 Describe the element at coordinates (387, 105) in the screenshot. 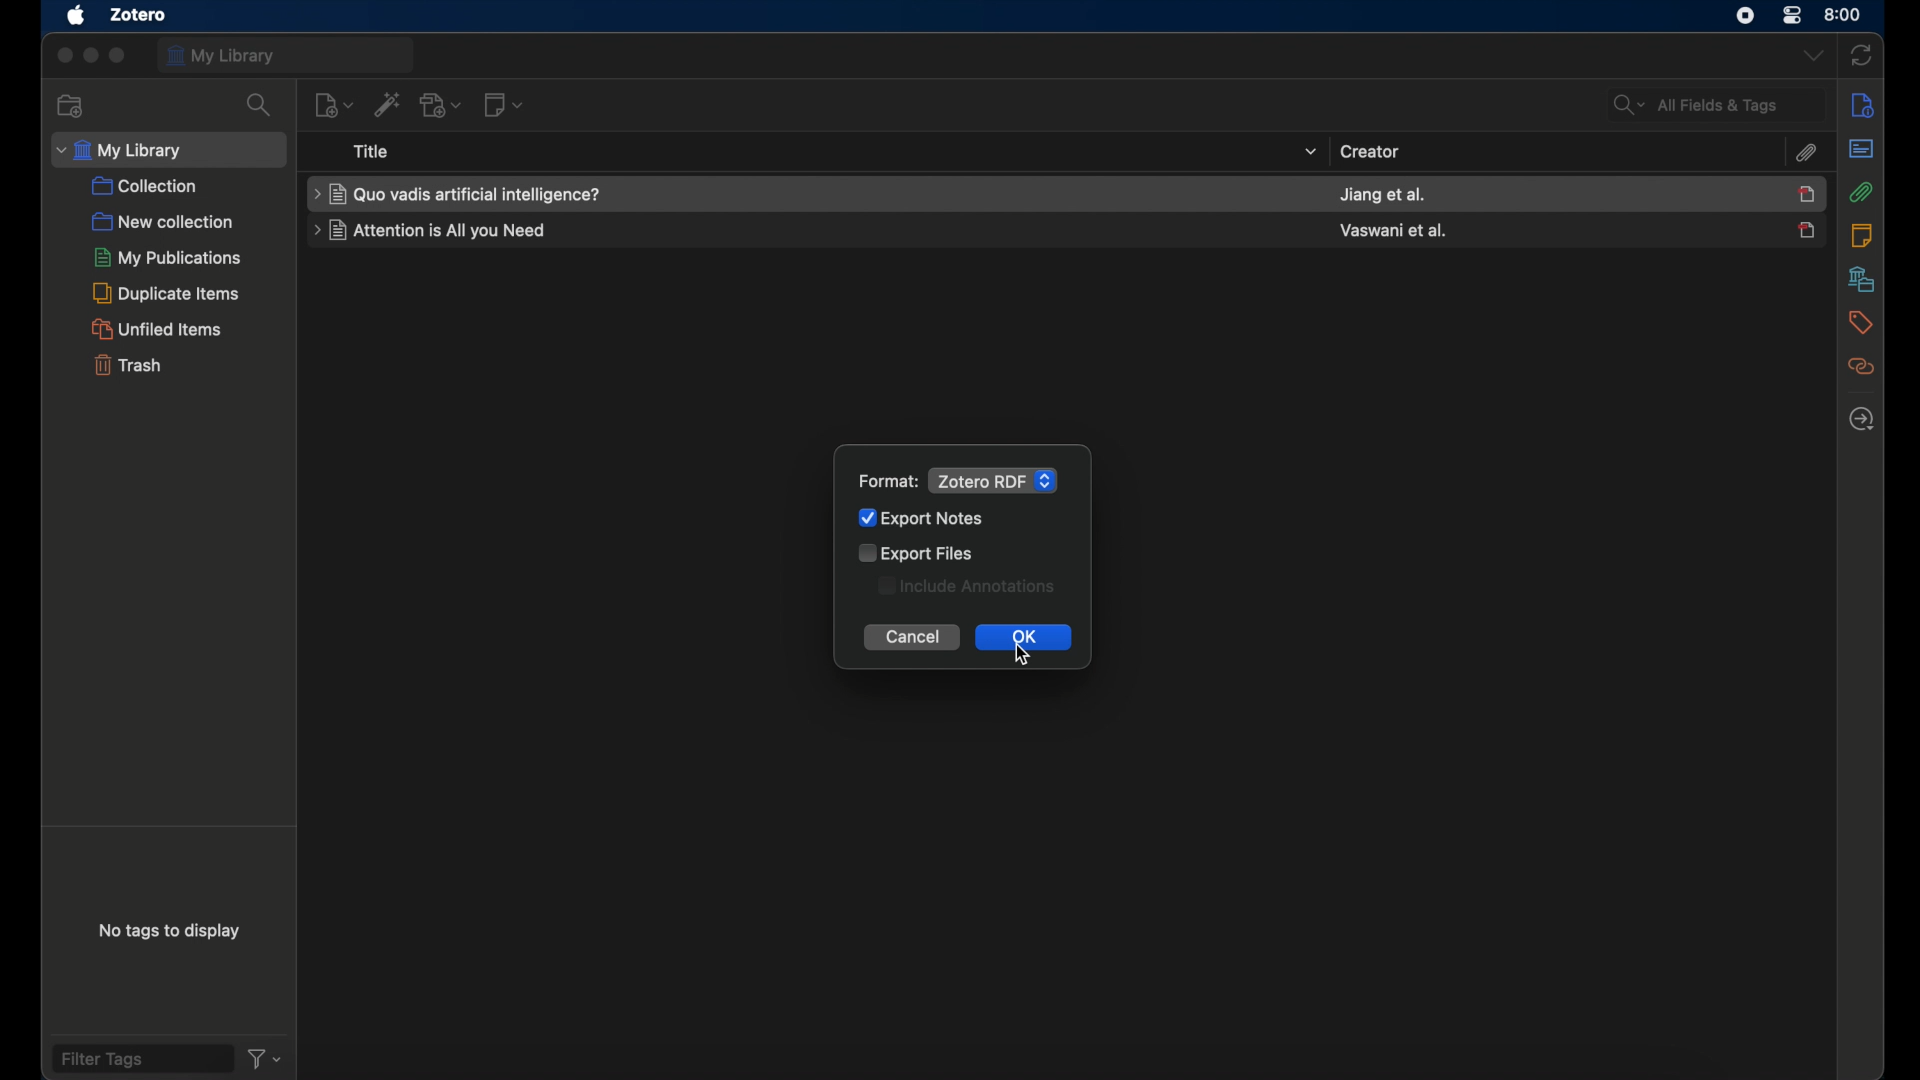

I see `add item by identifier` at that location.